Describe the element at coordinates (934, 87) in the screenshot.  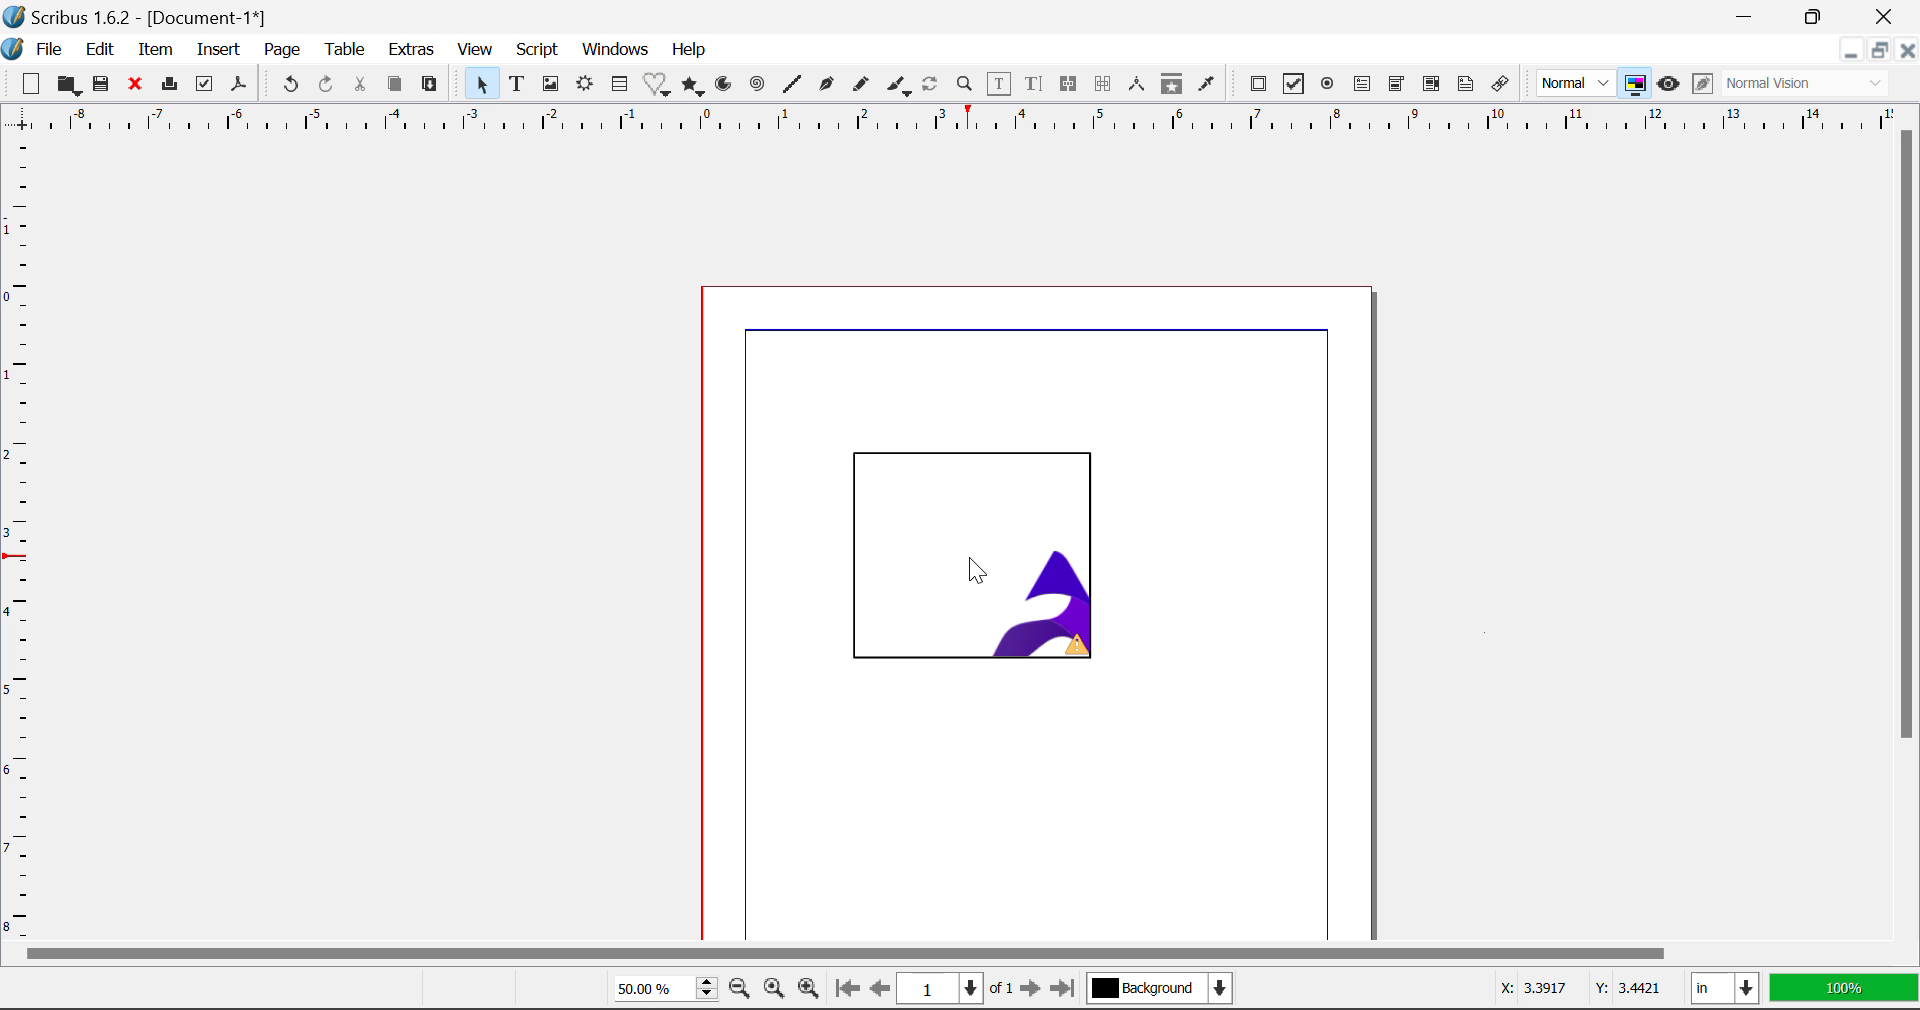
I see `Refresh` at that location.